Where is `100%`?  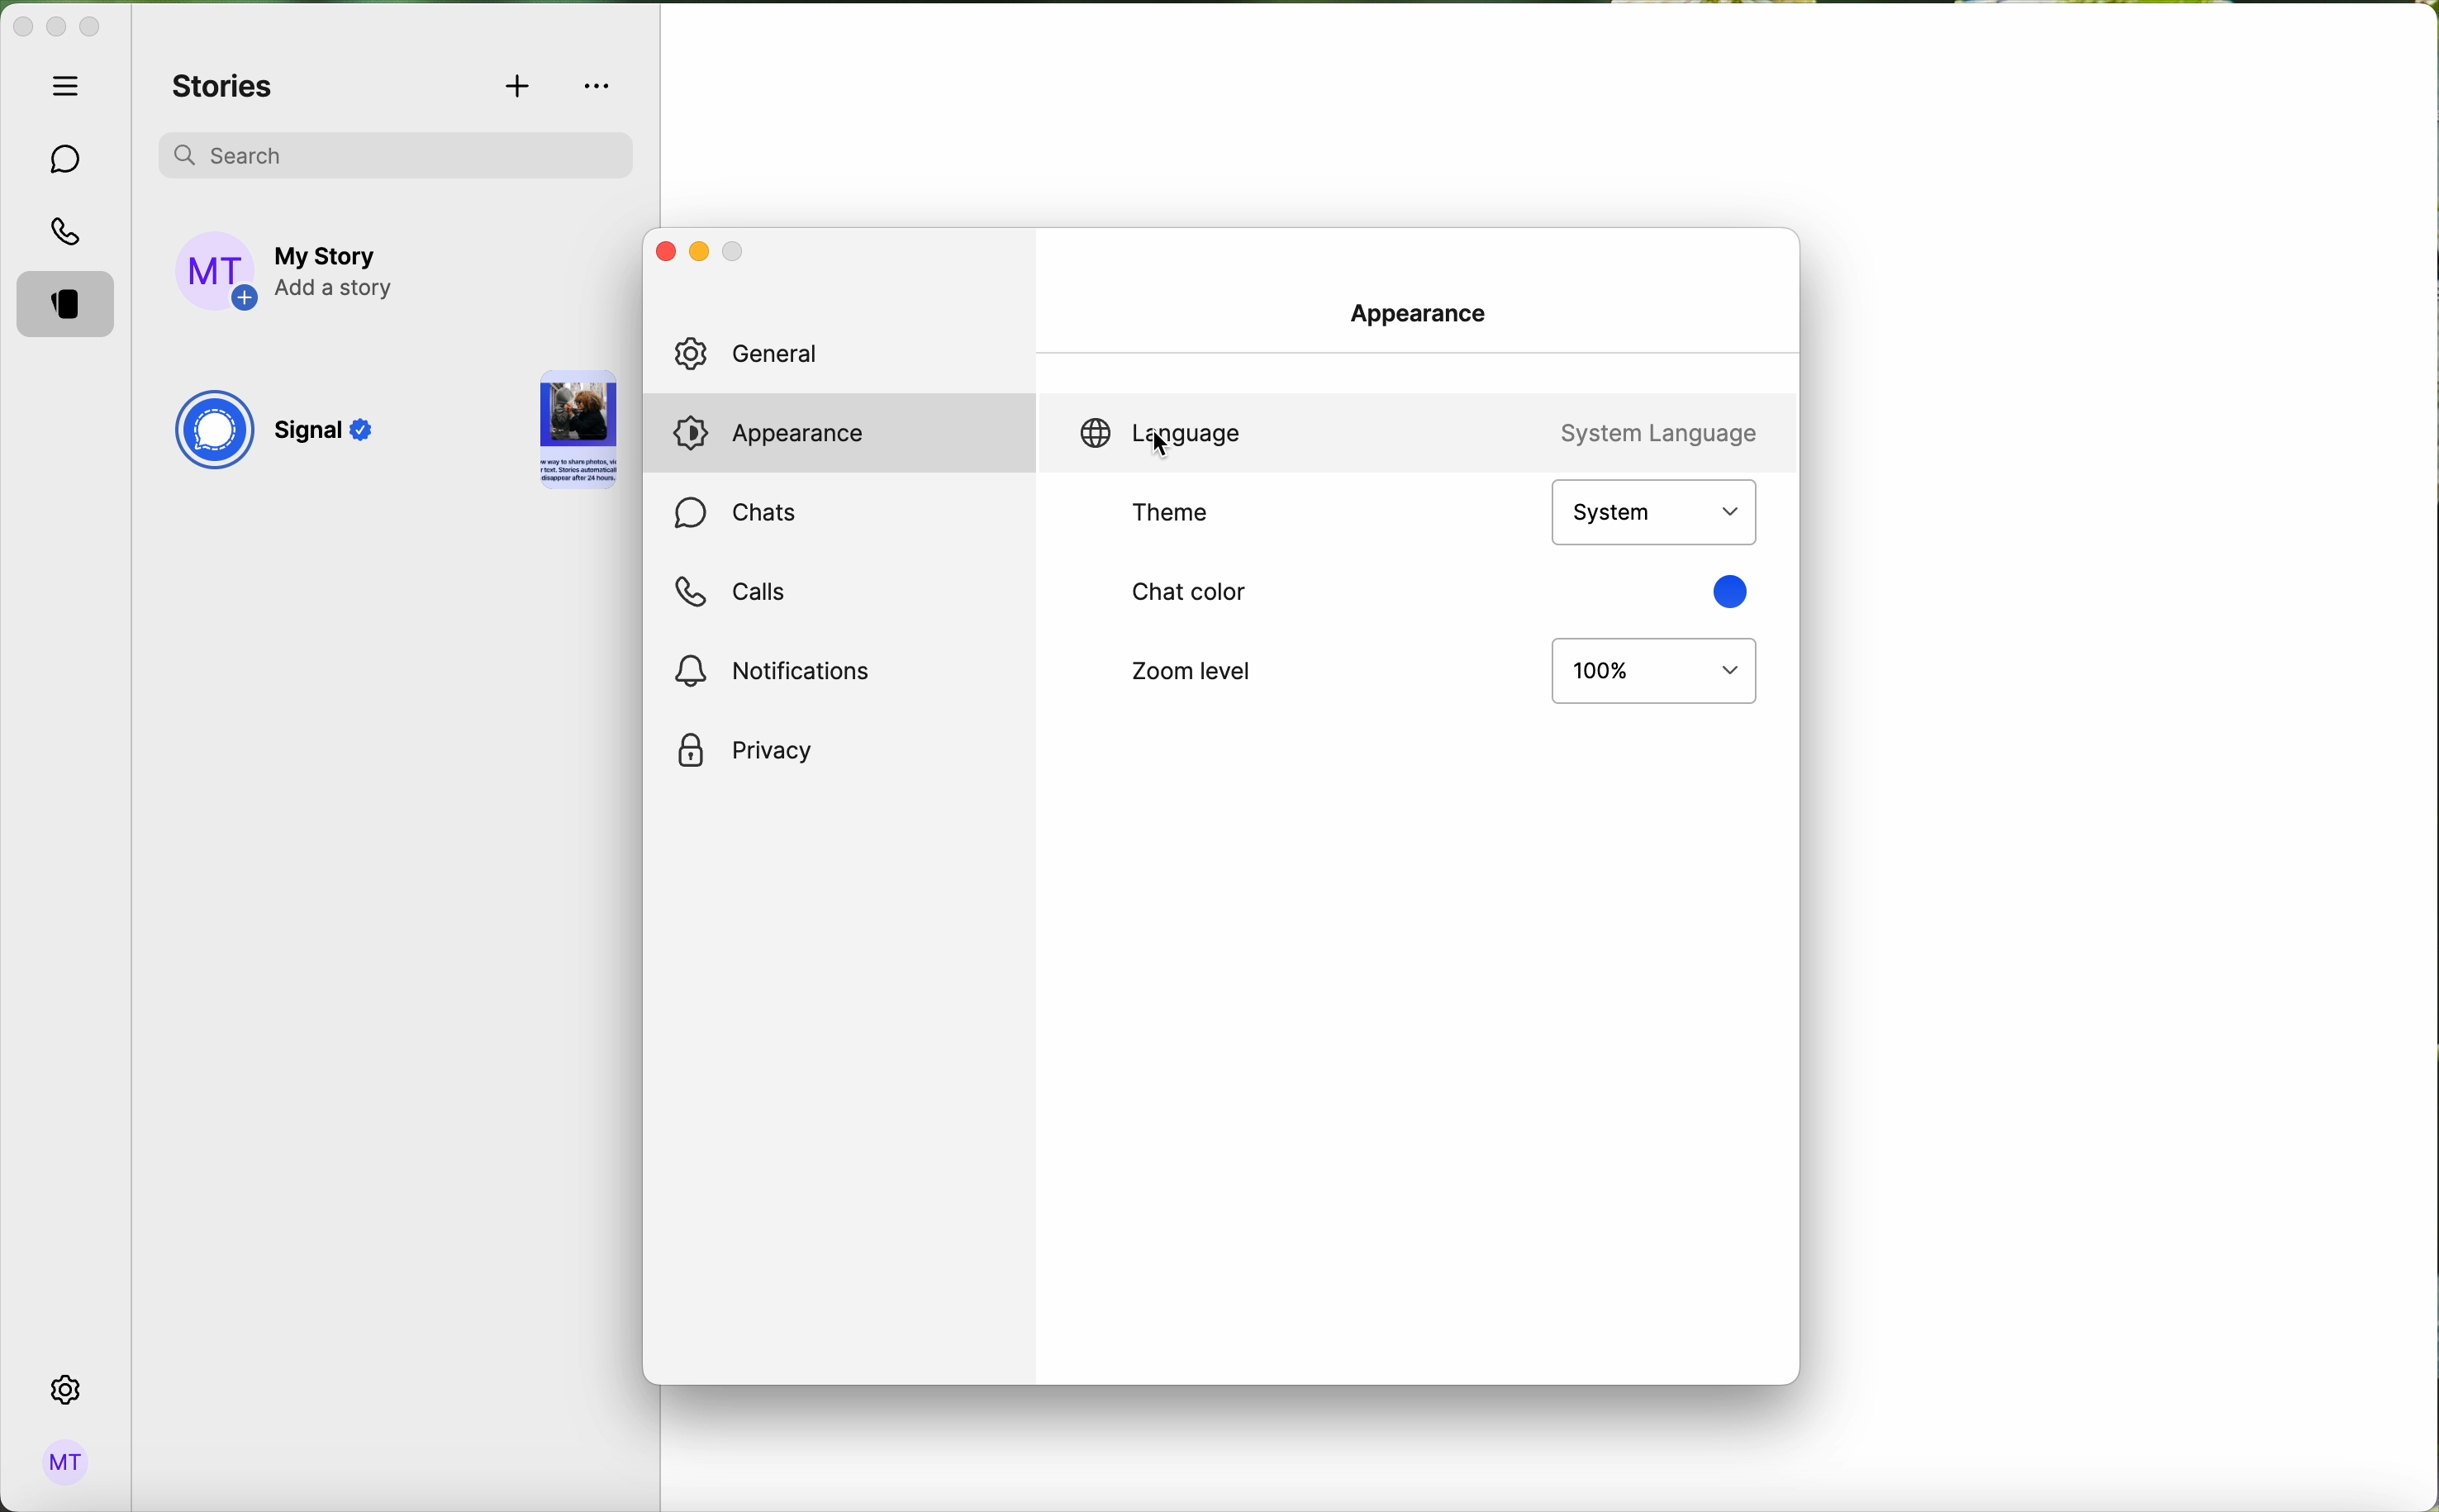 100% is located at coordinates (1655, 672).